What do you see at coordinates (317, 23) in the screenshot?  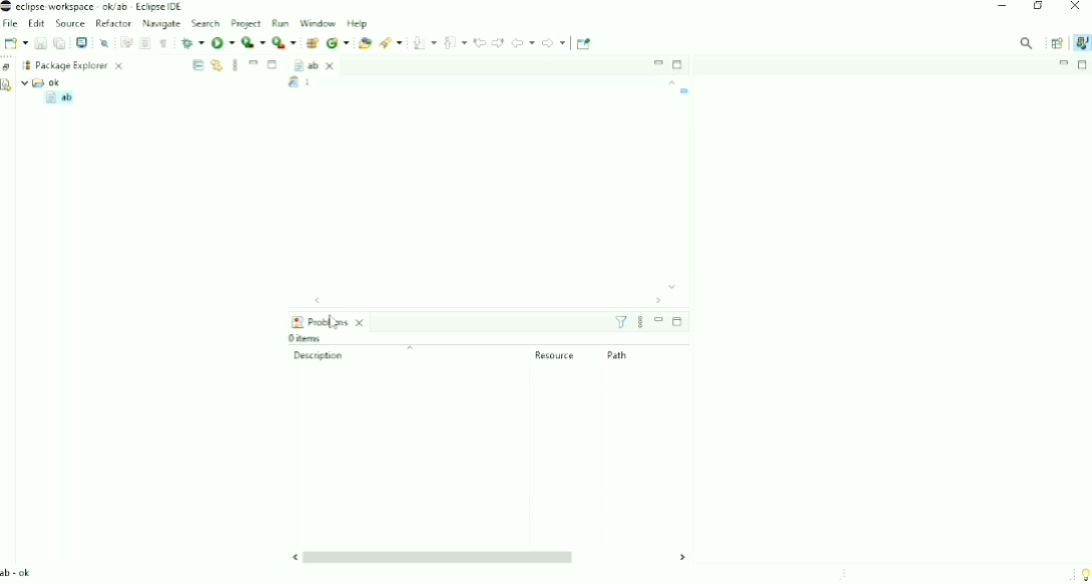 I see `Window` at bounding box center [317, 23].